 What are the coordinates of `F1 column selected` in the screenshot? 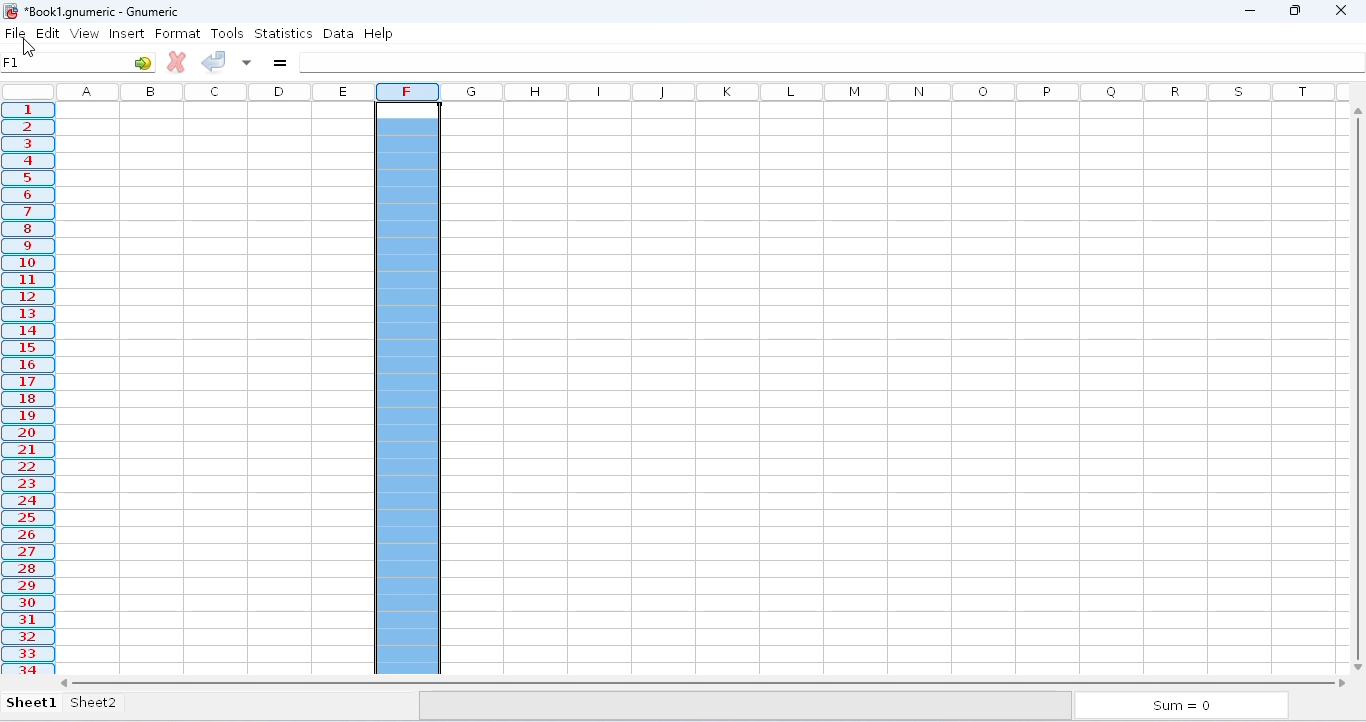 It's located at (408, 379).